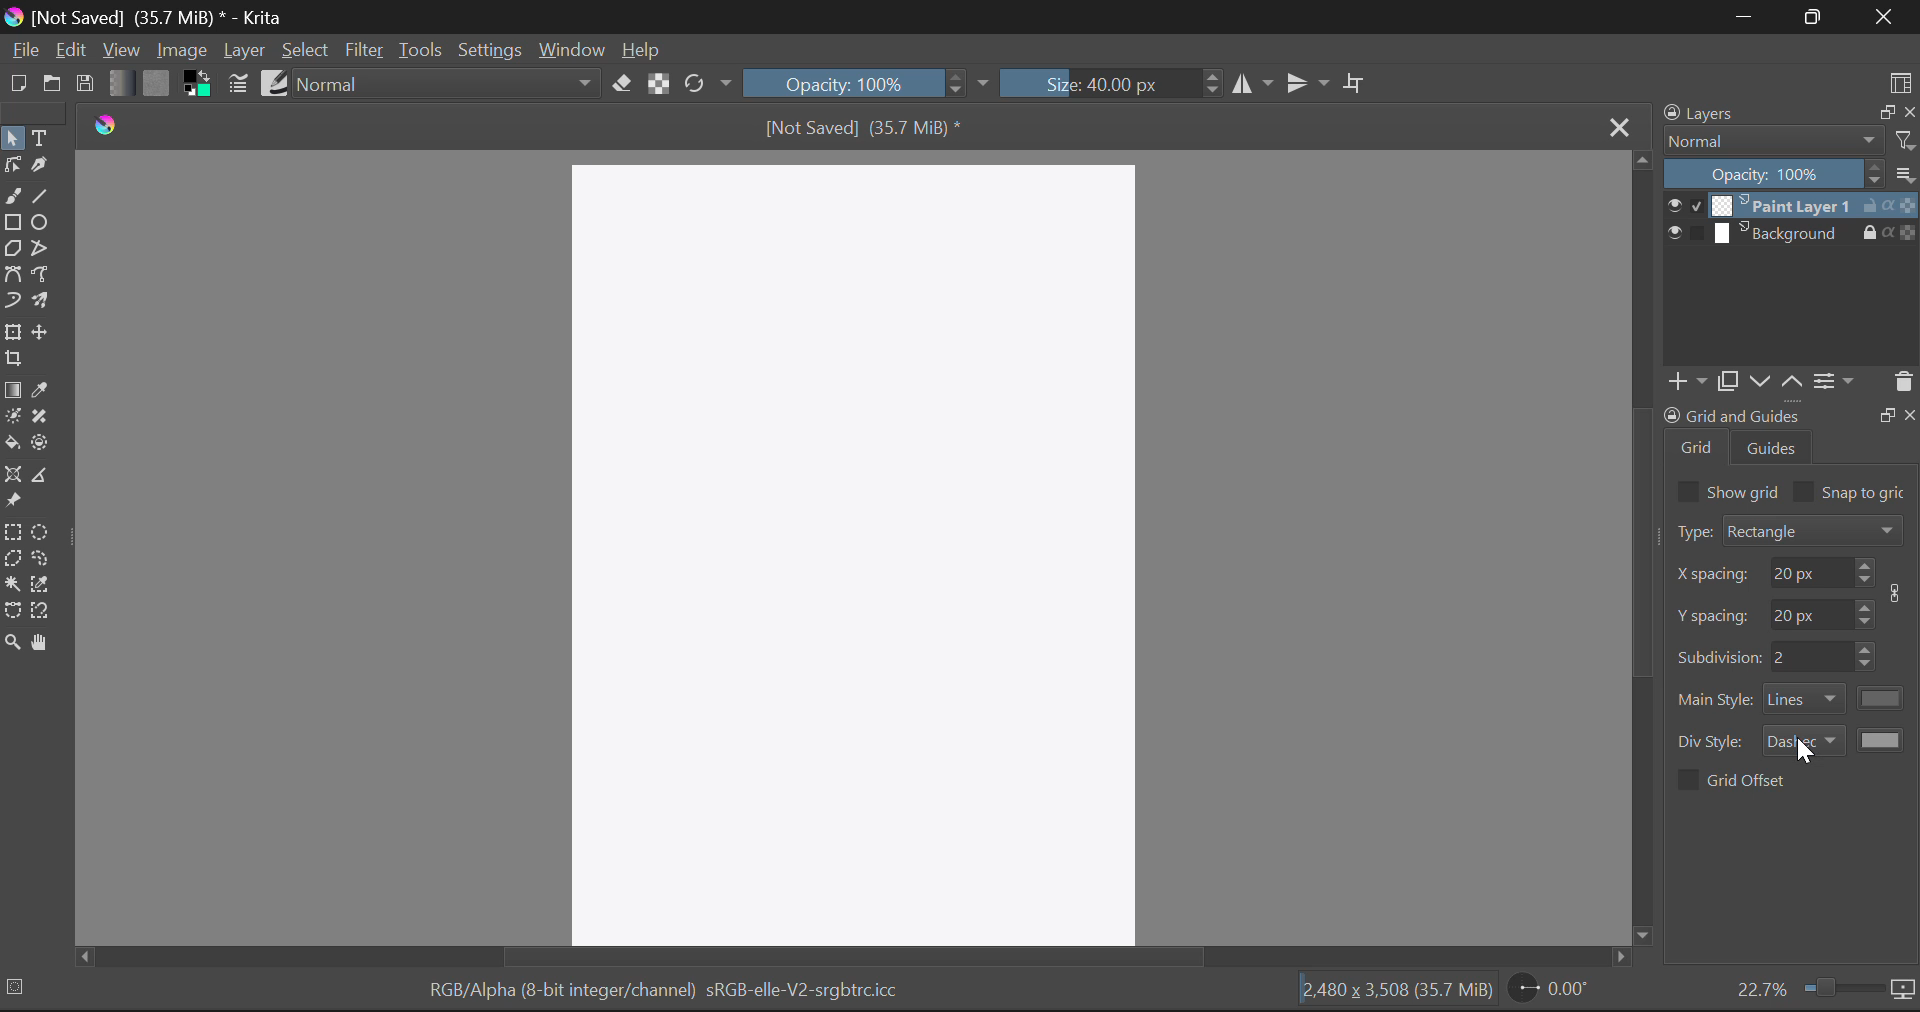 This screenshot has height=1012, width=1920. Describe the element at coordinates (1782, 233) in the screenshot. I see `layer 2` at that location.